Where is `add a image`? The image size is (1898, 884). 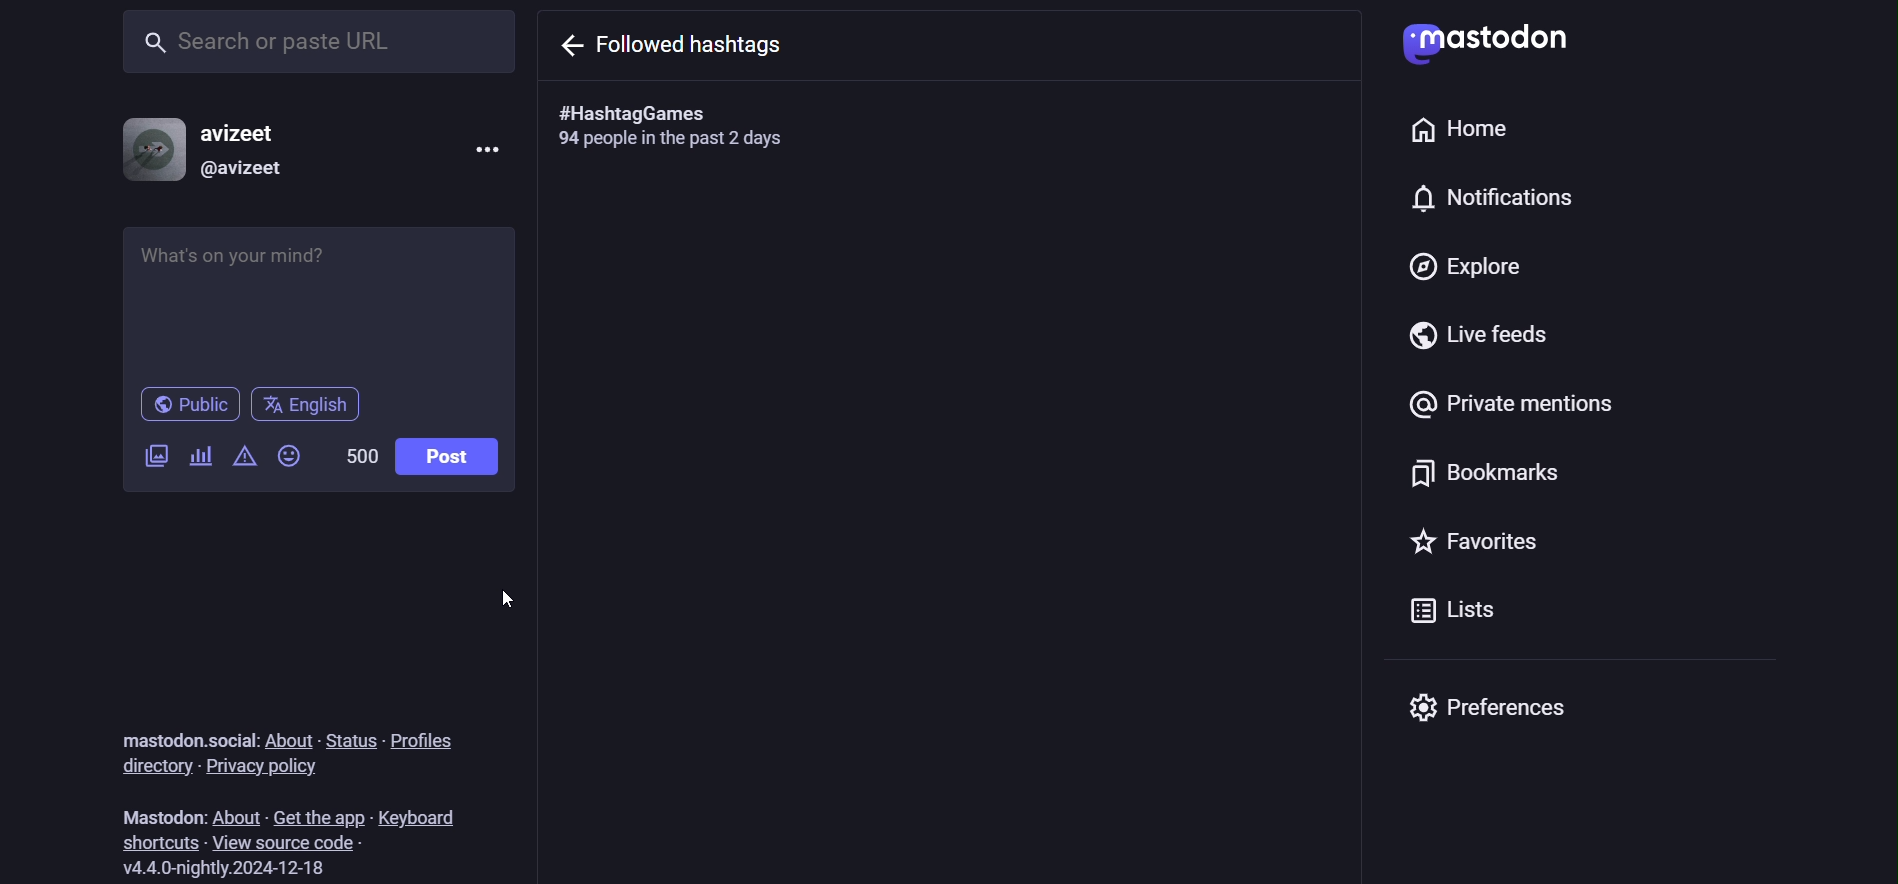 add a image is located at coordinates (153, 458).